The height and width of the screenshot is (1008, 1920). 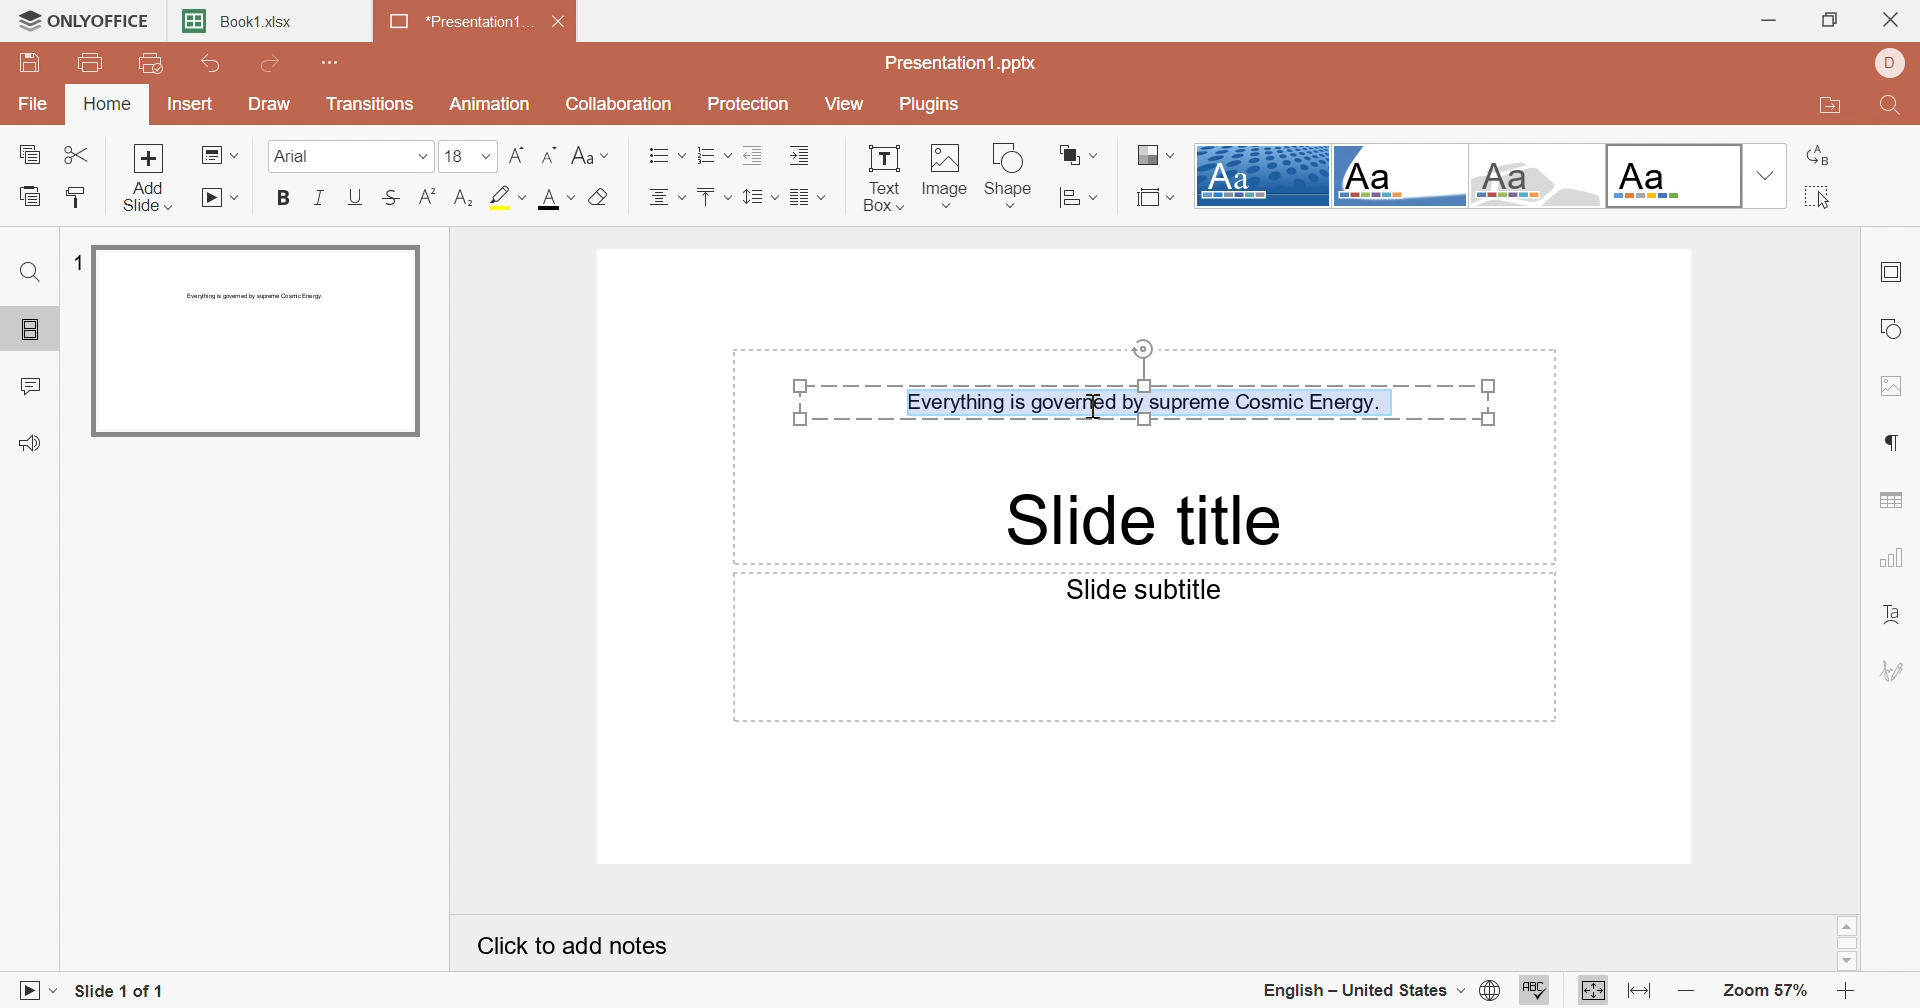 What do you see at coordinates (1849, 945) in the screenshot?
I see `Scroll Bar` at bounding box center [1849, 945].